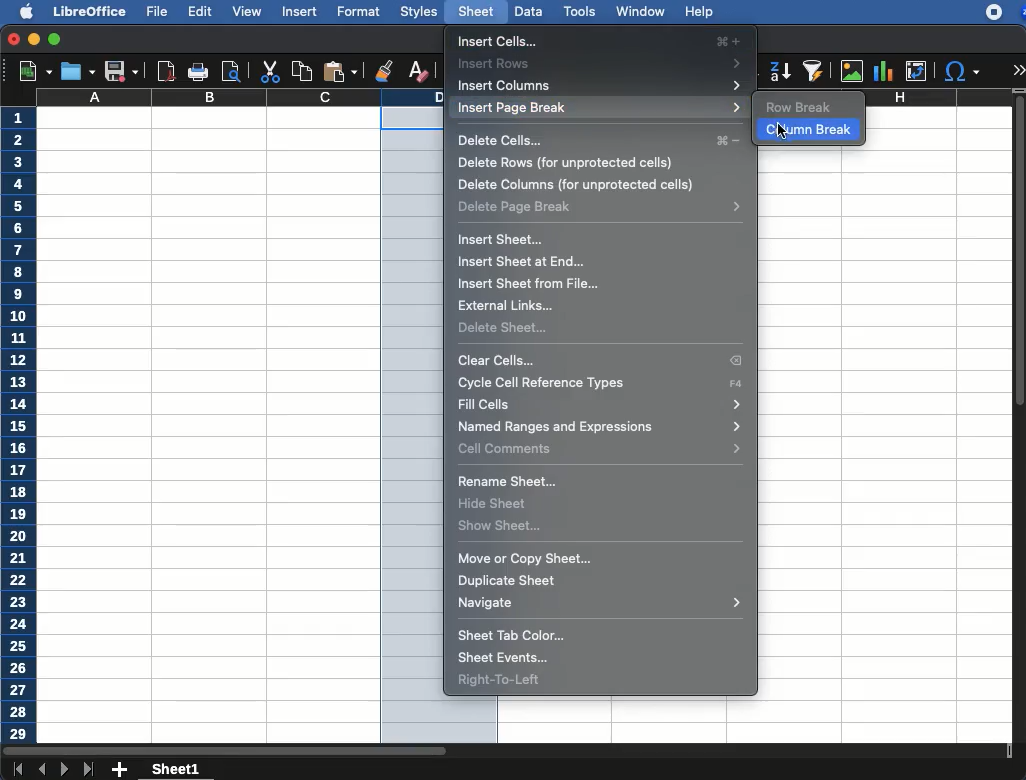 This screenshot has height=780, width=1026. Describe the element at coordinates (30, 72) in the screenshot. I see `new` at that location.